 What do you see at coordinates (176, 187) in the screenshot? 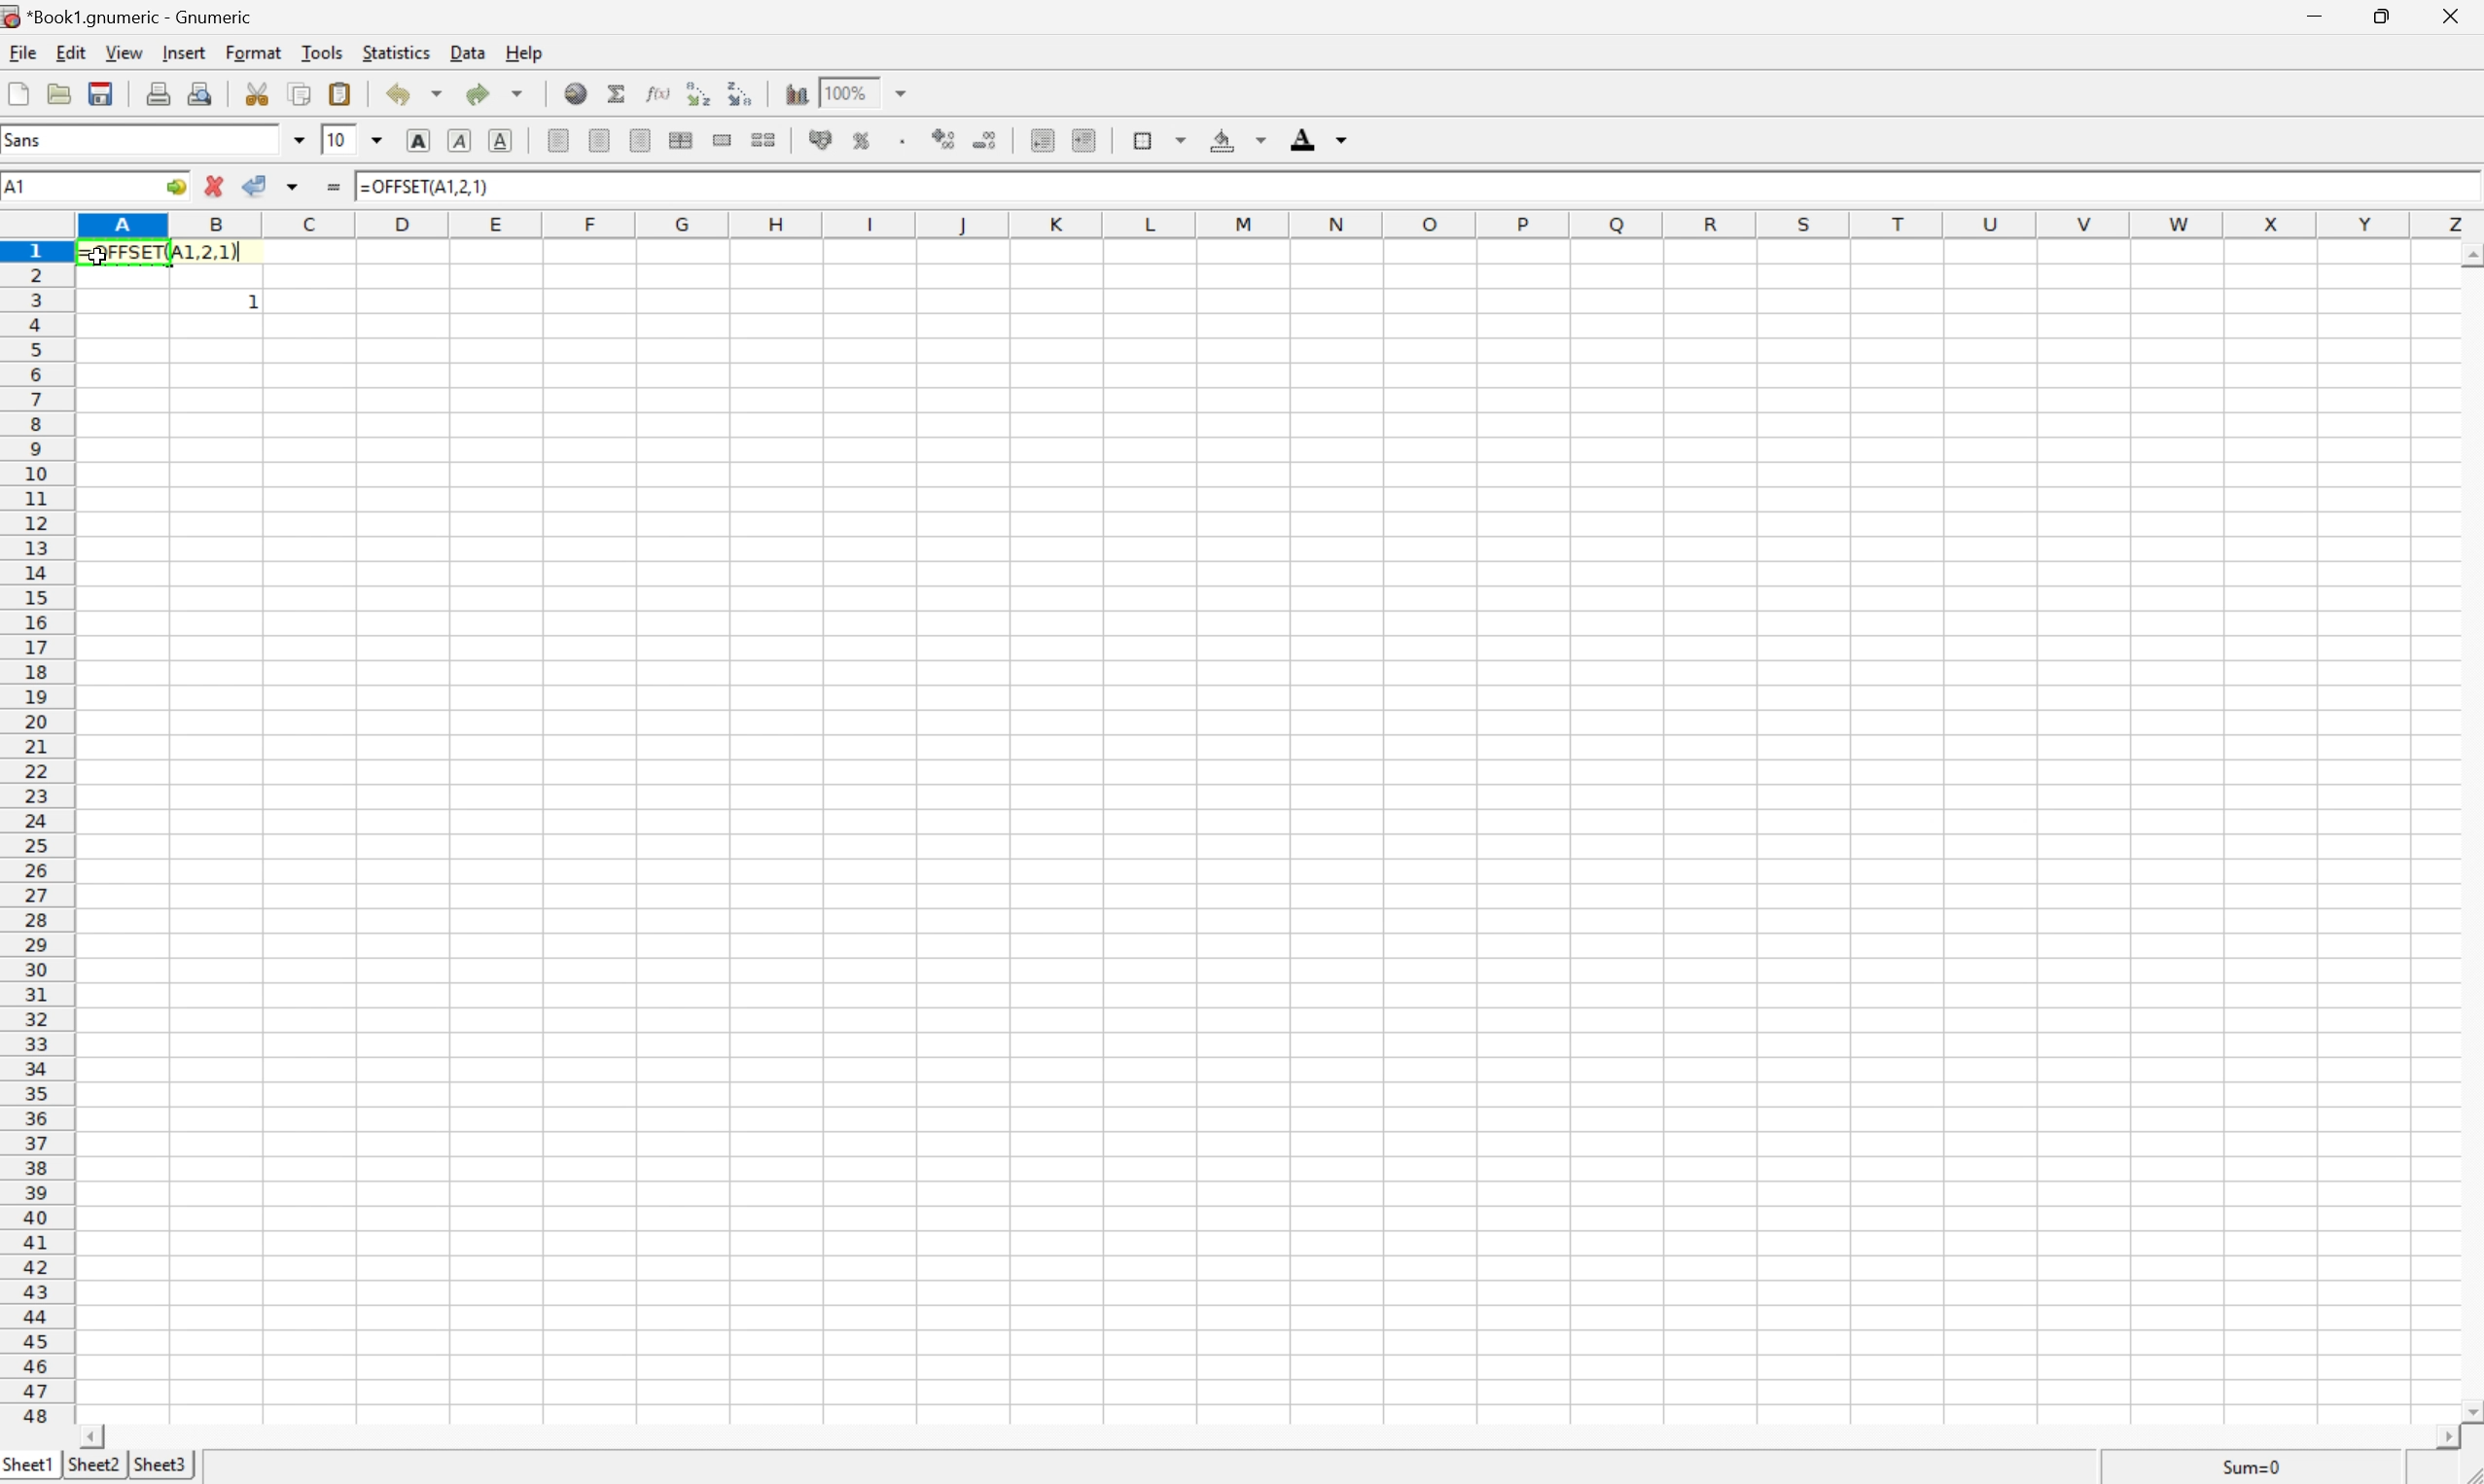
I see `go to` at bounding box center [176, 187].